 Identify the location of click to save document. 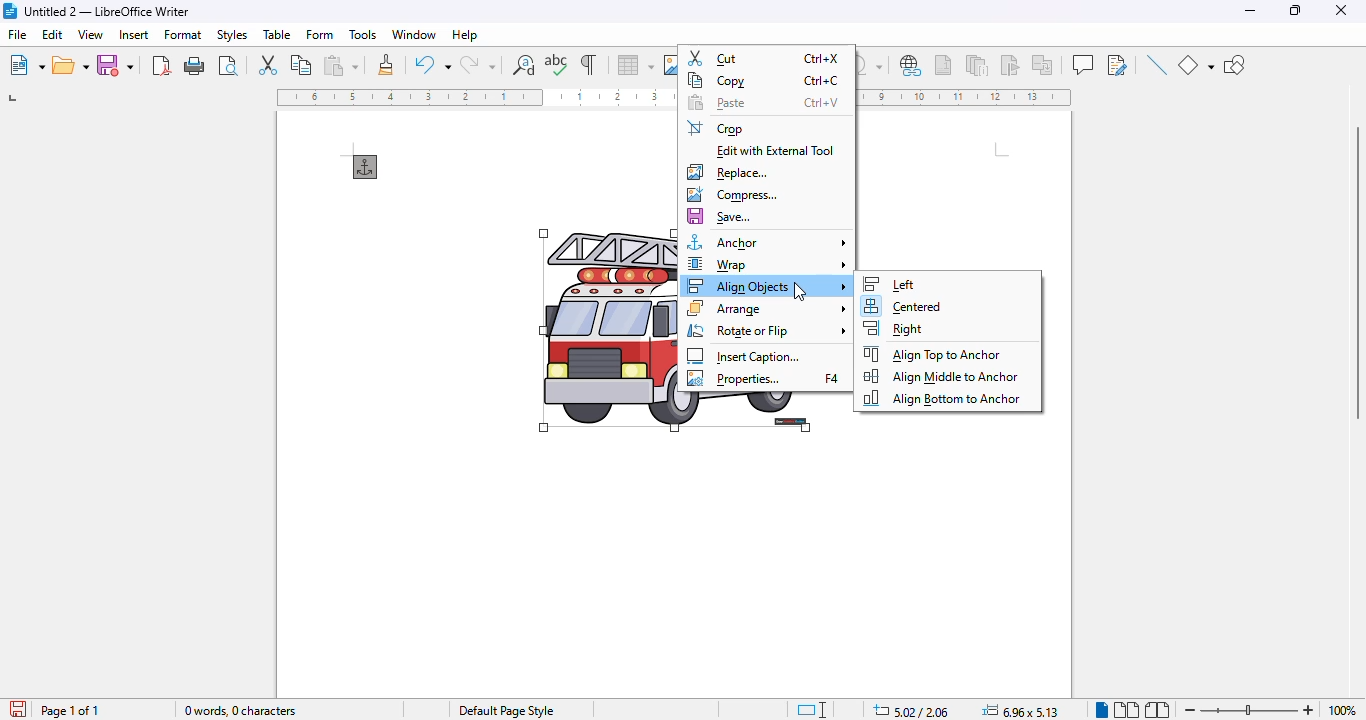
(19, 708).